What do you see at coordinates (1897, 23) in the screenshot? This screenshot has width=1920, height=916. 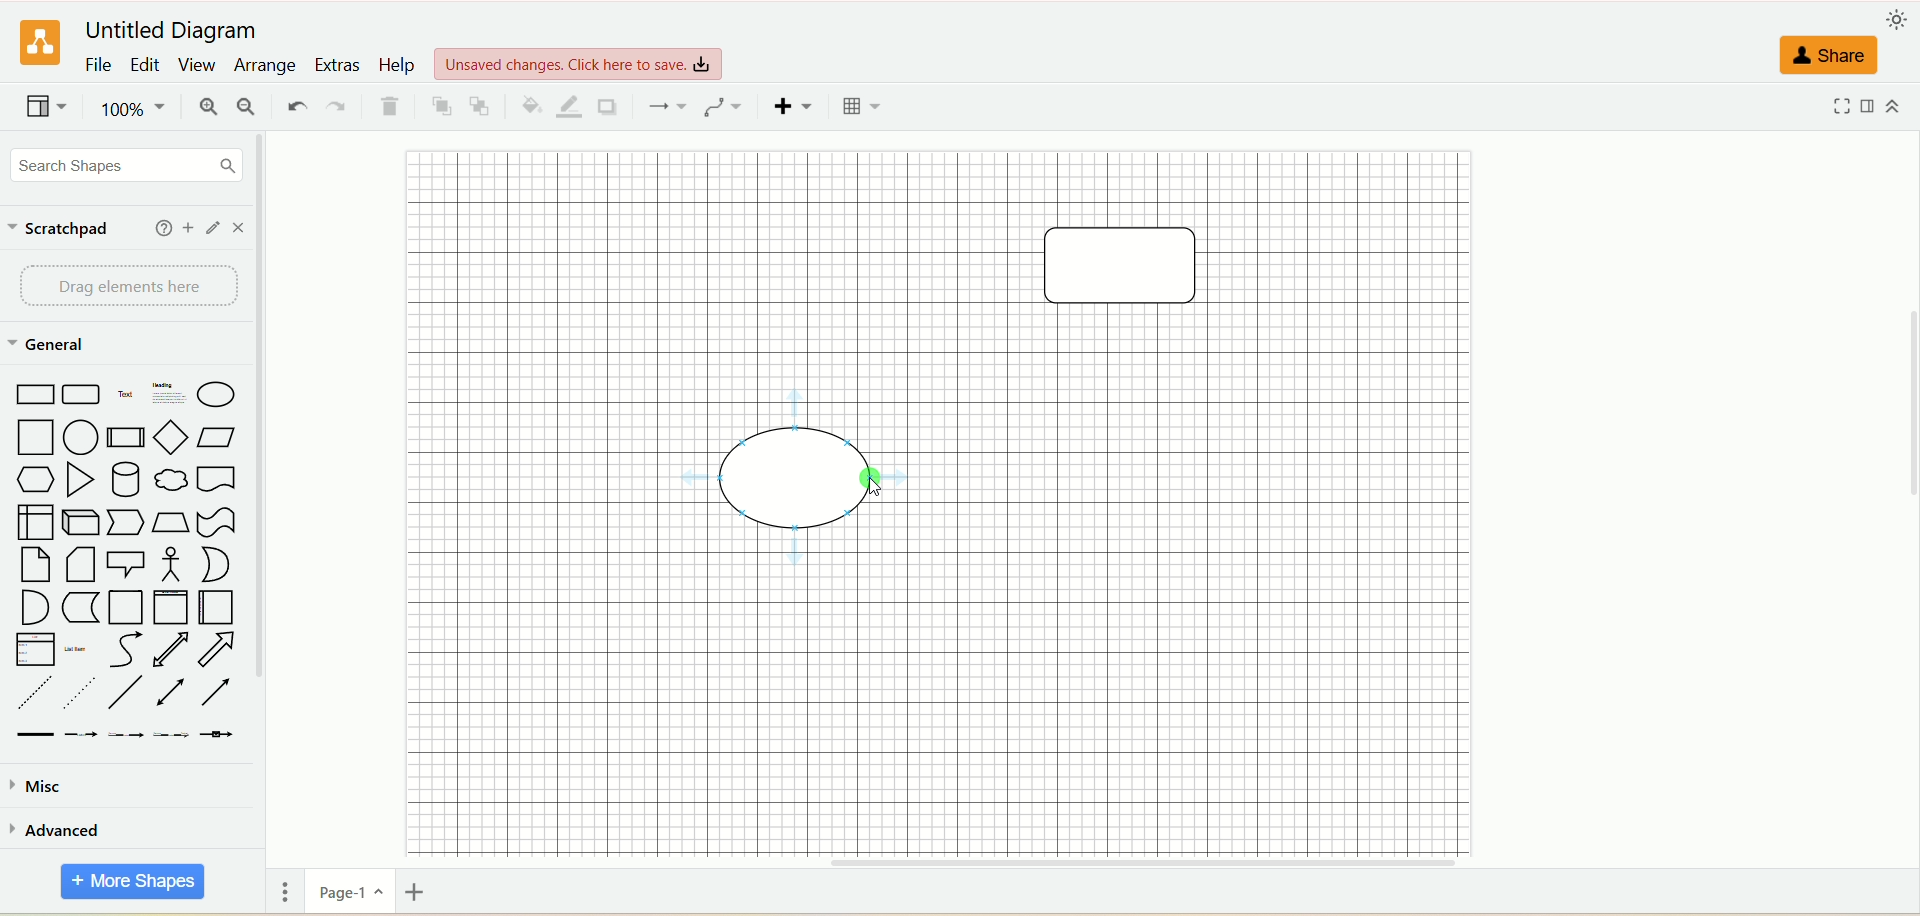 I see `appearance` at bounding box center [1897, 23].